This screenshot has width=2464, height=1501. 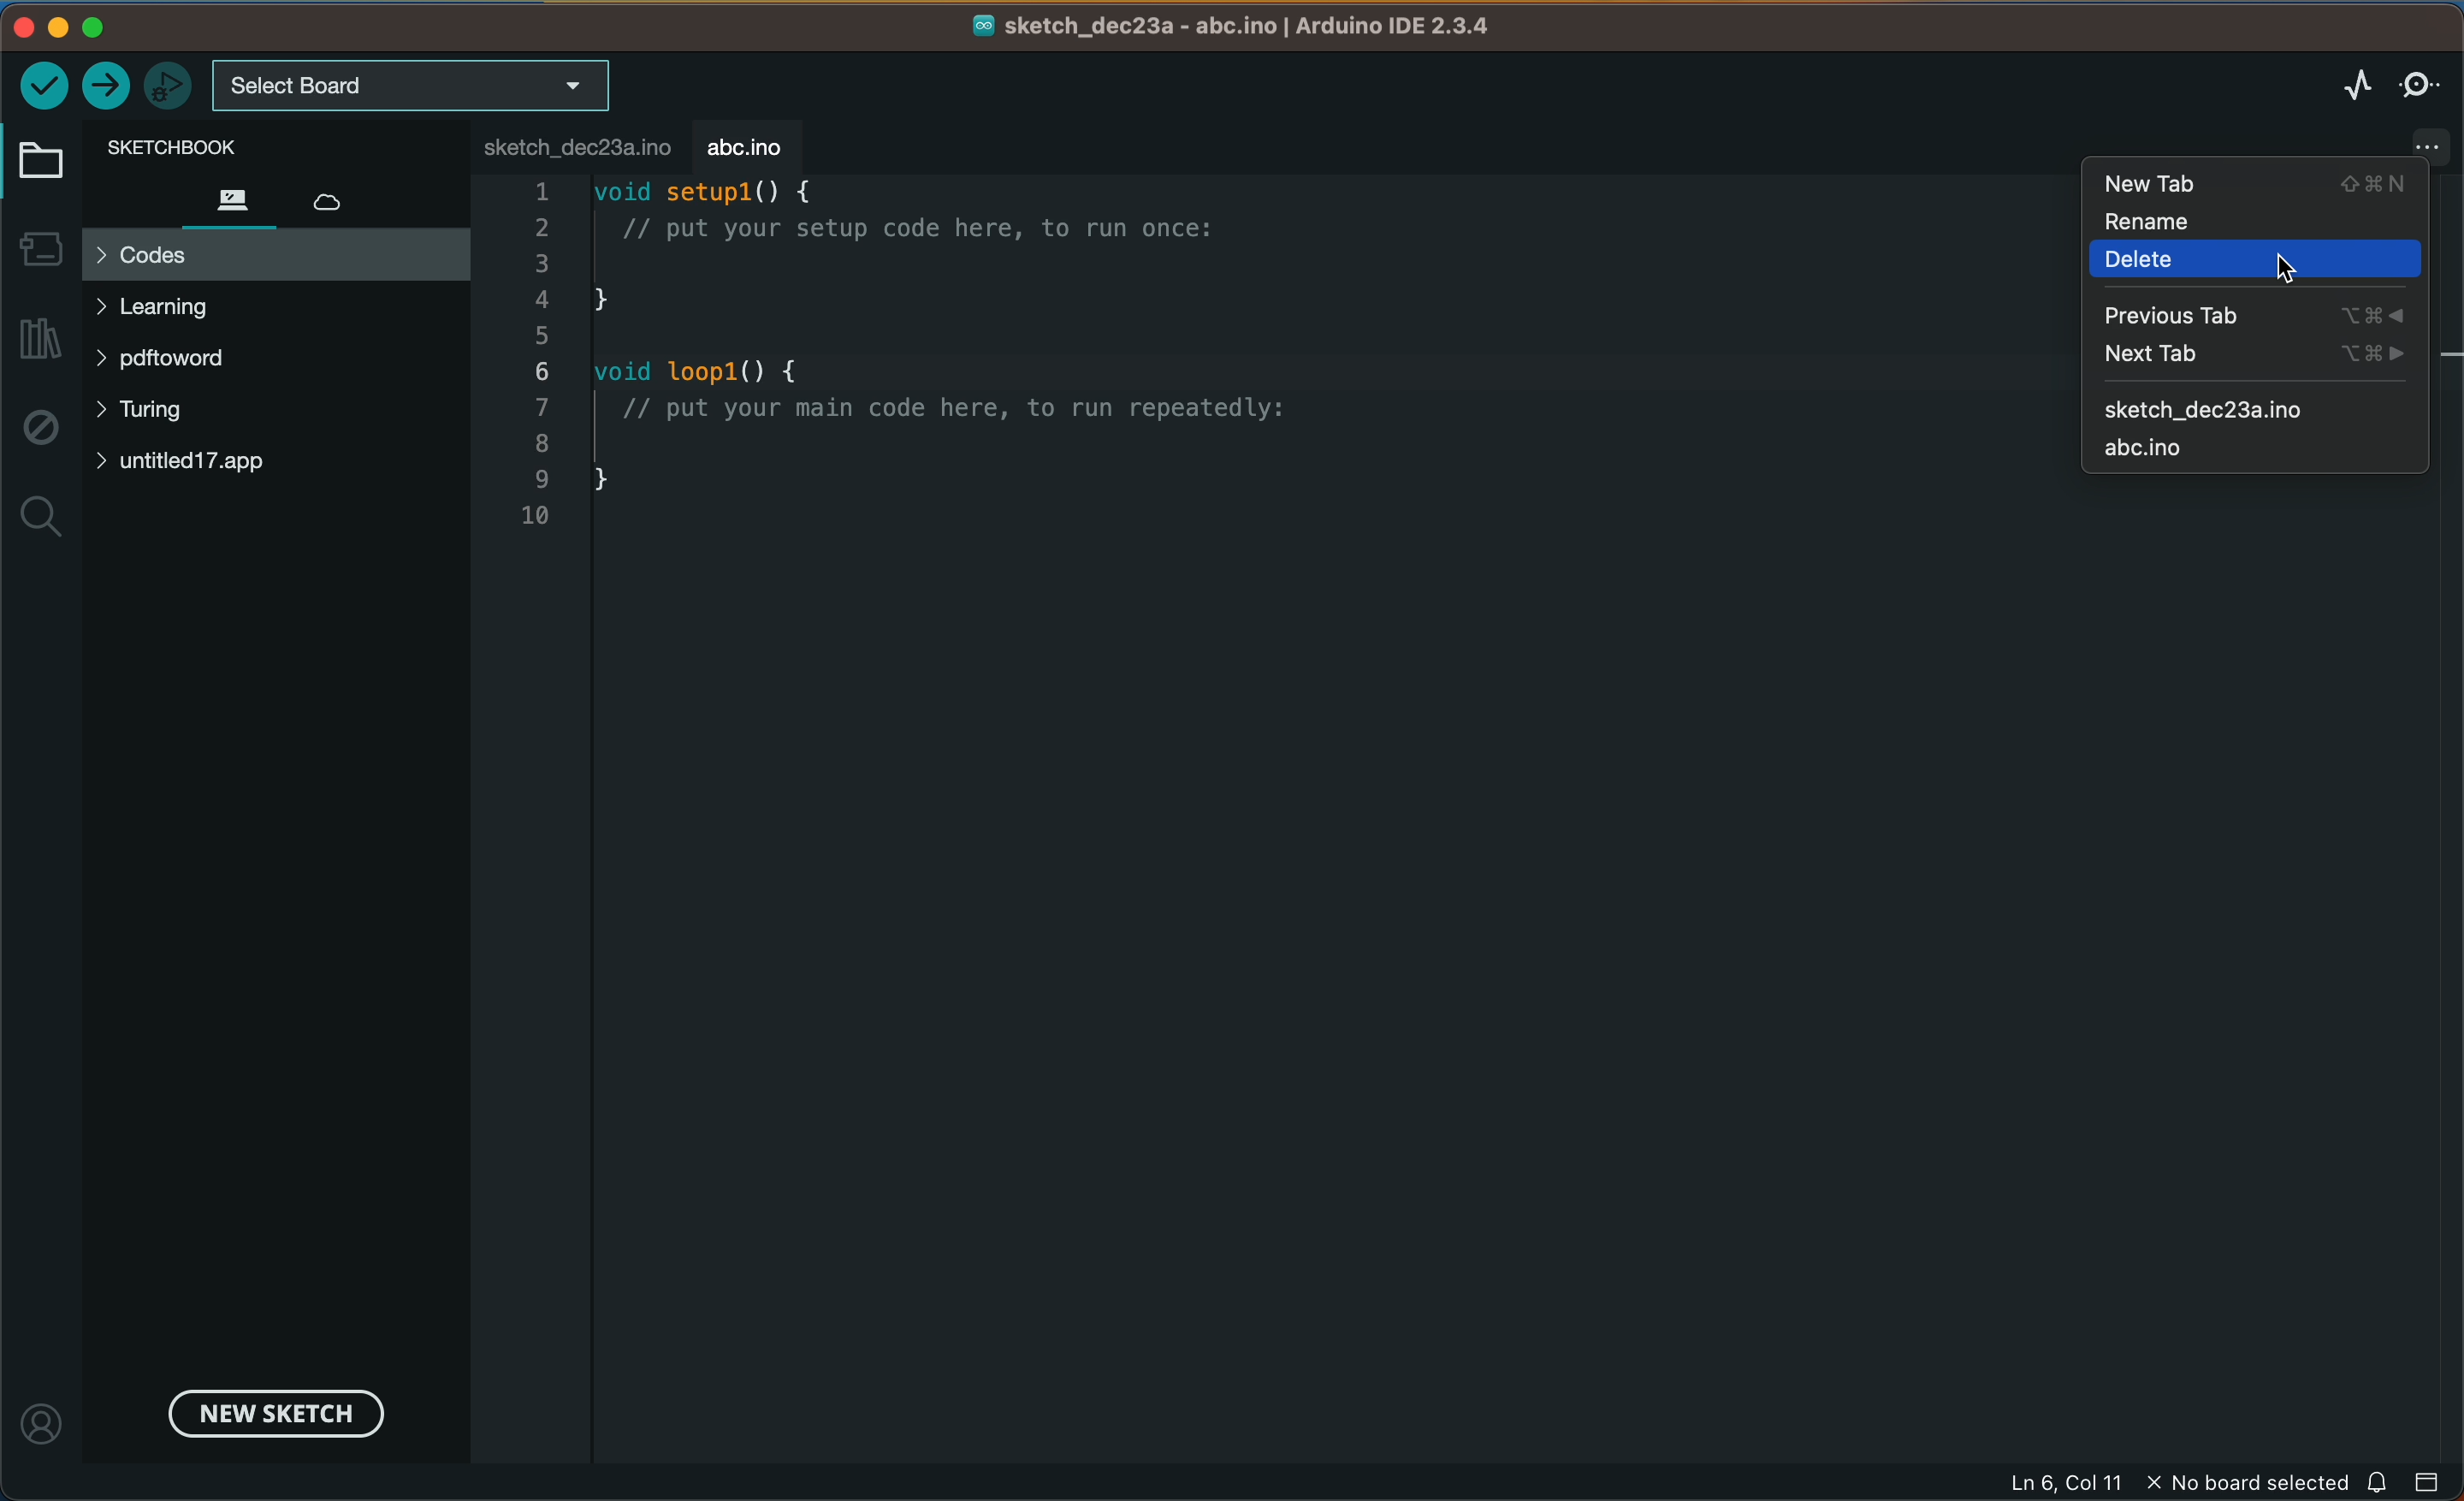 I want to click on file settings, so click(x=2395, y=143).